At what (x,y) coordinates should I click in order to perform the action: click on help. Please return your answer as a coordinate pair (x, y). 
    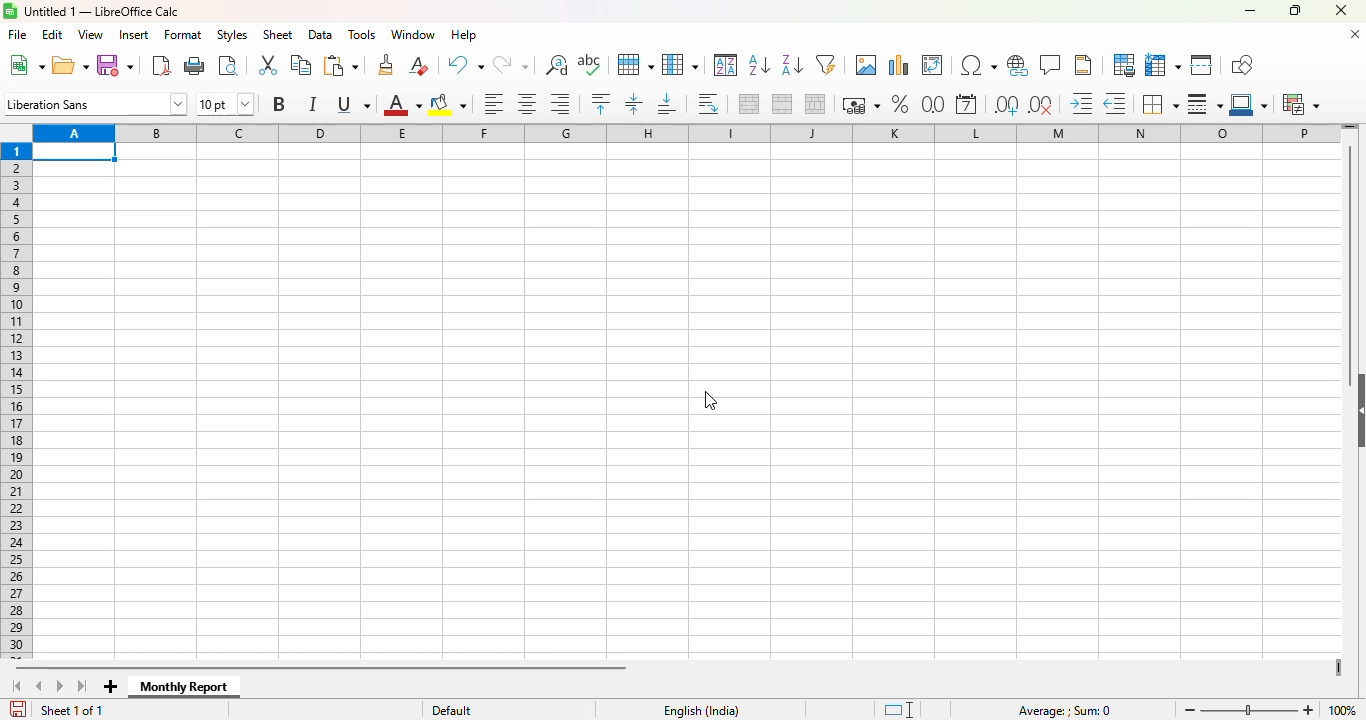
    Looking at the image, I should click on (464, 35).